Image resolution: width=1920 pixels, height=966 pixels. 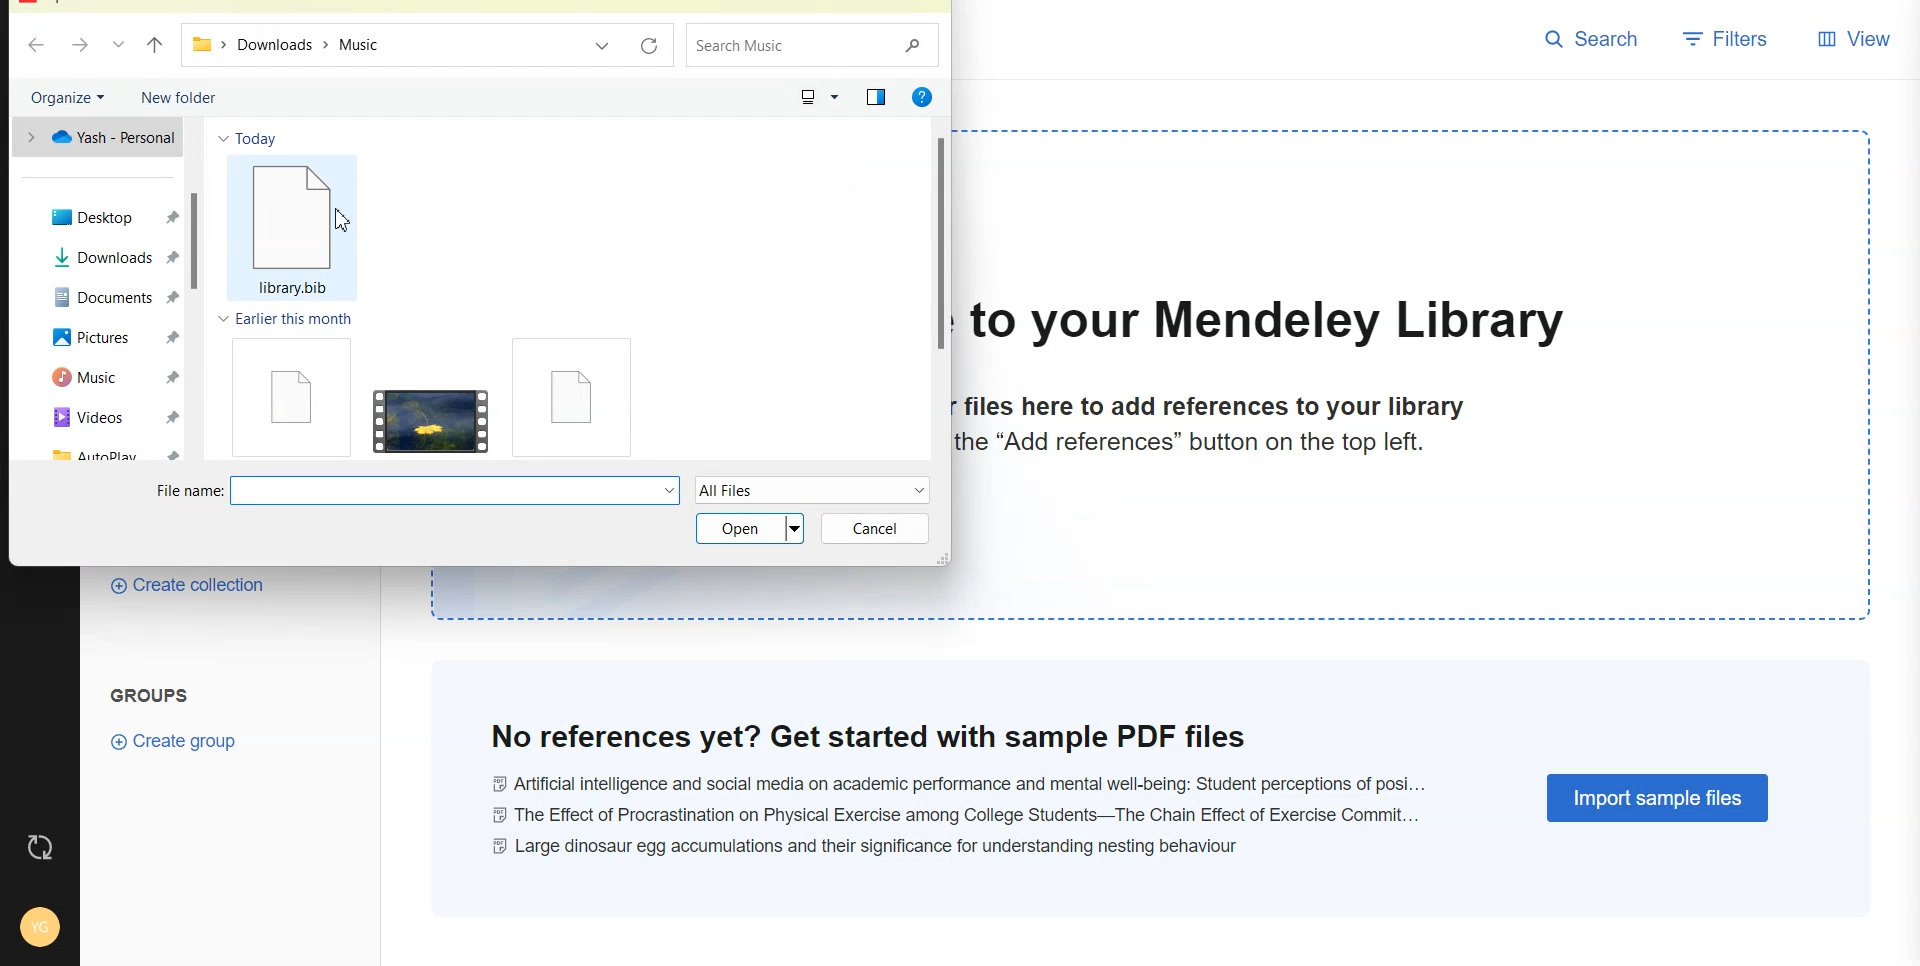 I want to click on Organize, so click(x=66, y=98).